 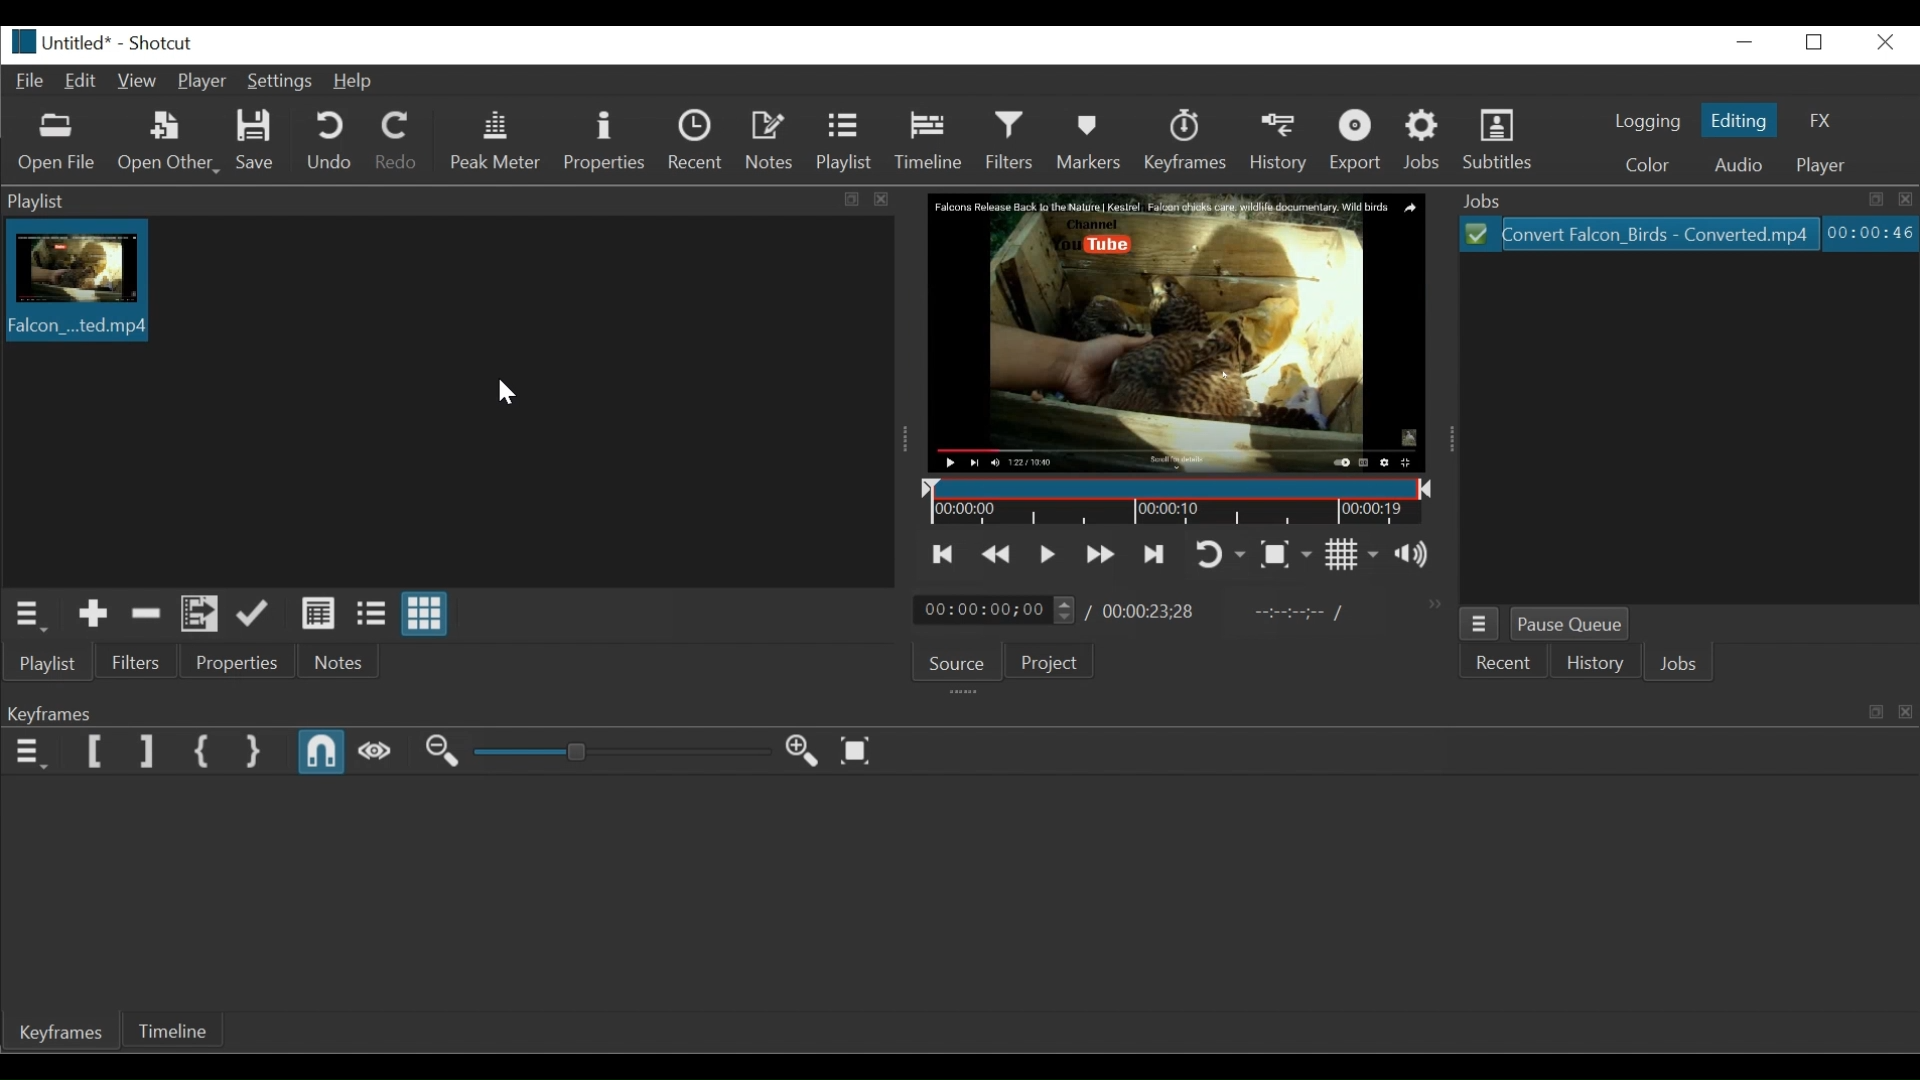 I want to click on Open File, so click(x=58, y=142).